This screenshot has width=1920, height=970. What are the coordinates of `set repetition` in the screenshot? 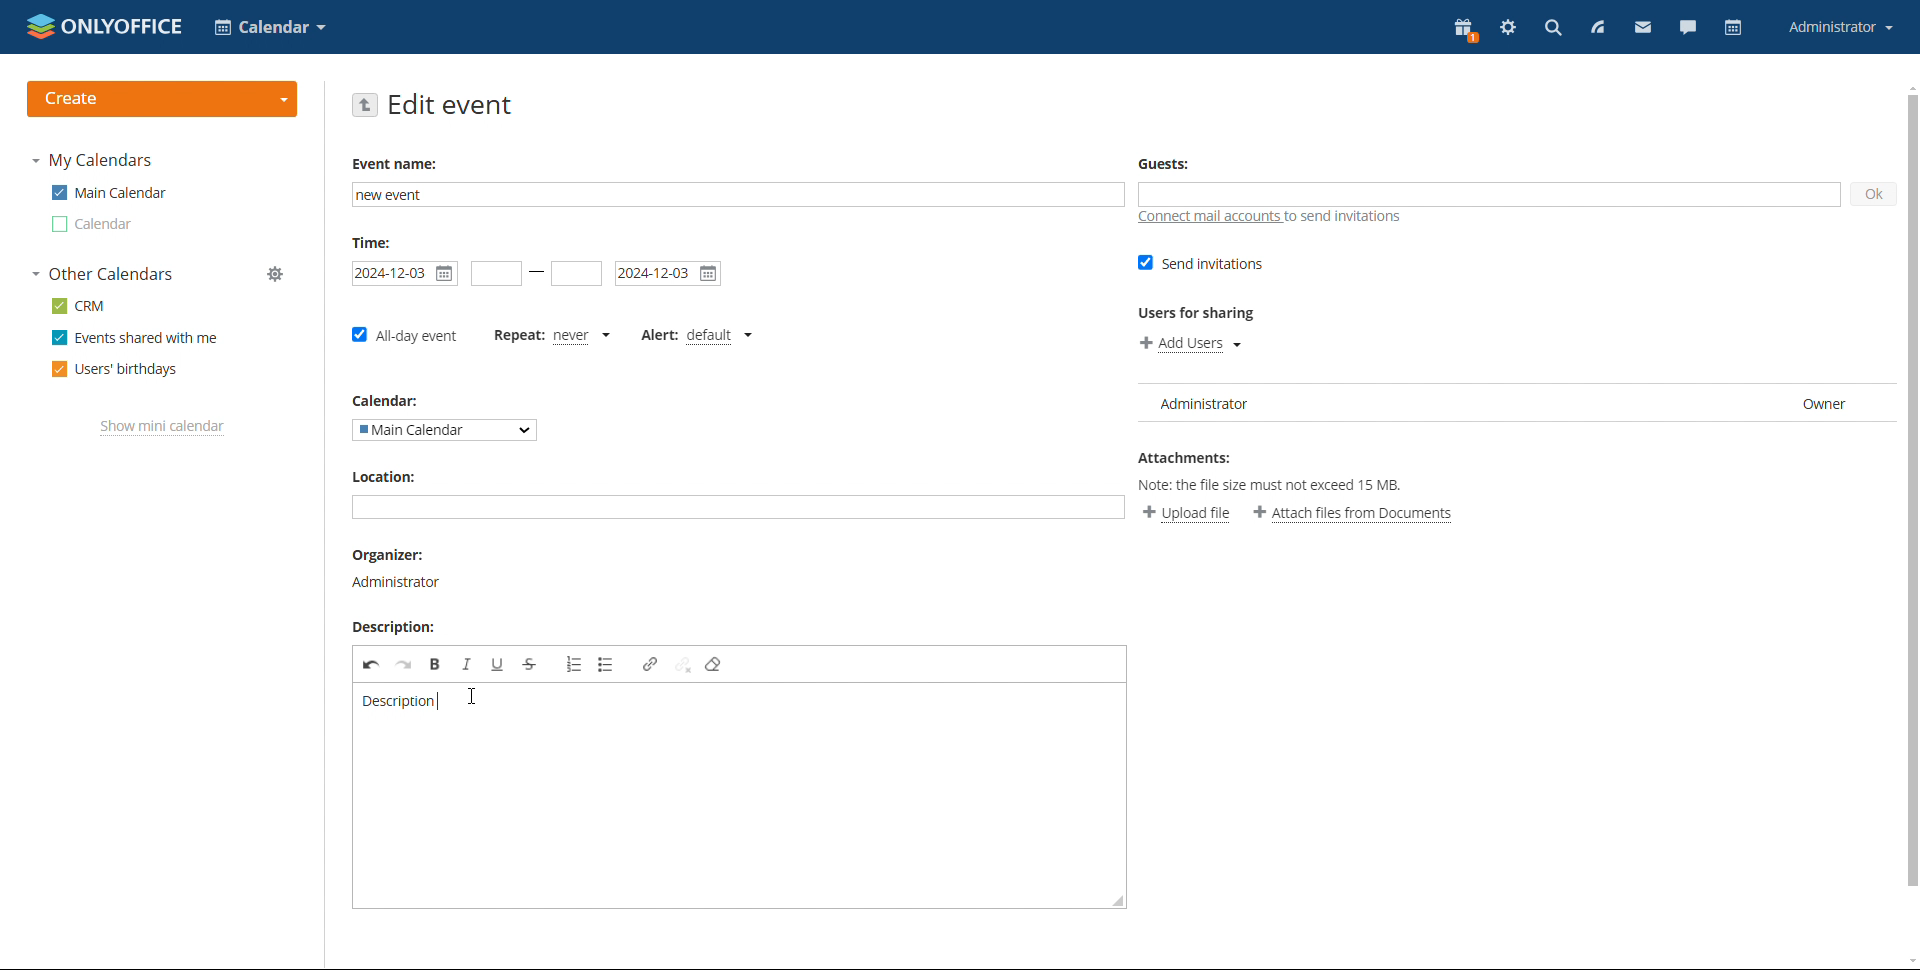 It's located at (516, 335).